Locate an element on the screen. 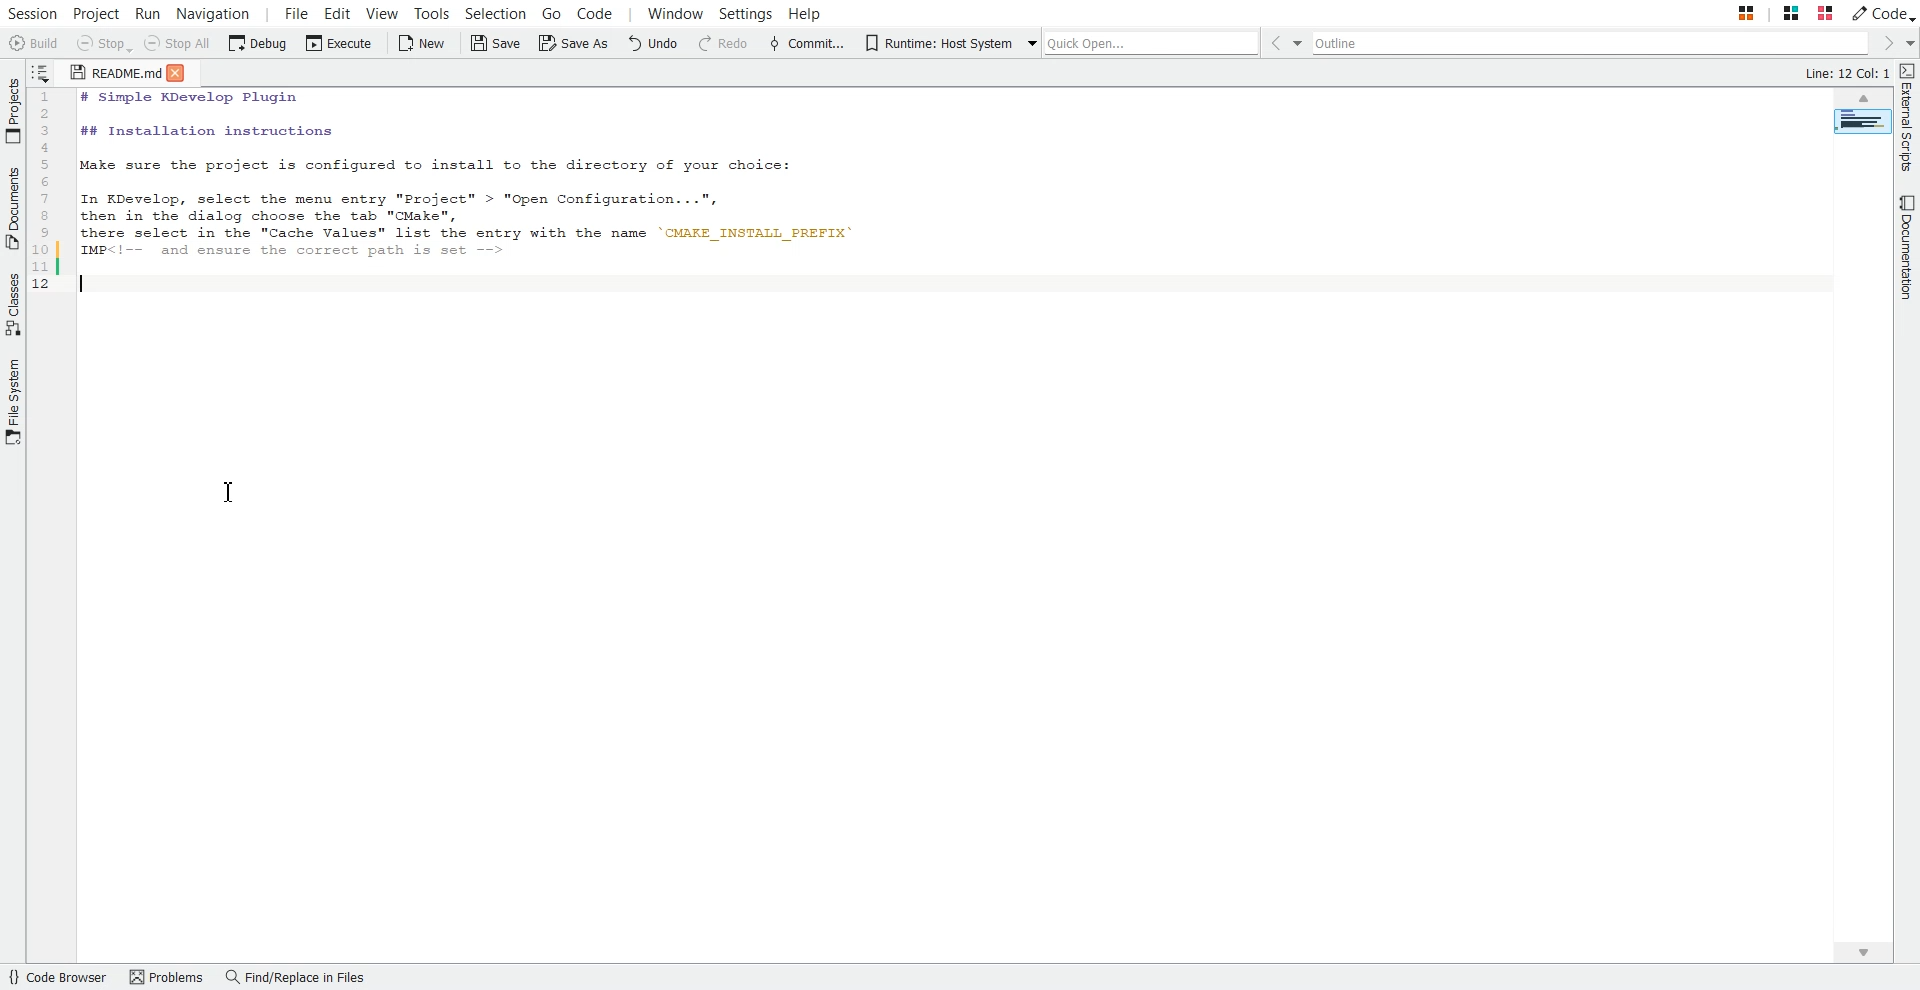 Image resolution: width=1920 pixels, height=990 pixels. Save is located at coordinates (496, 44).